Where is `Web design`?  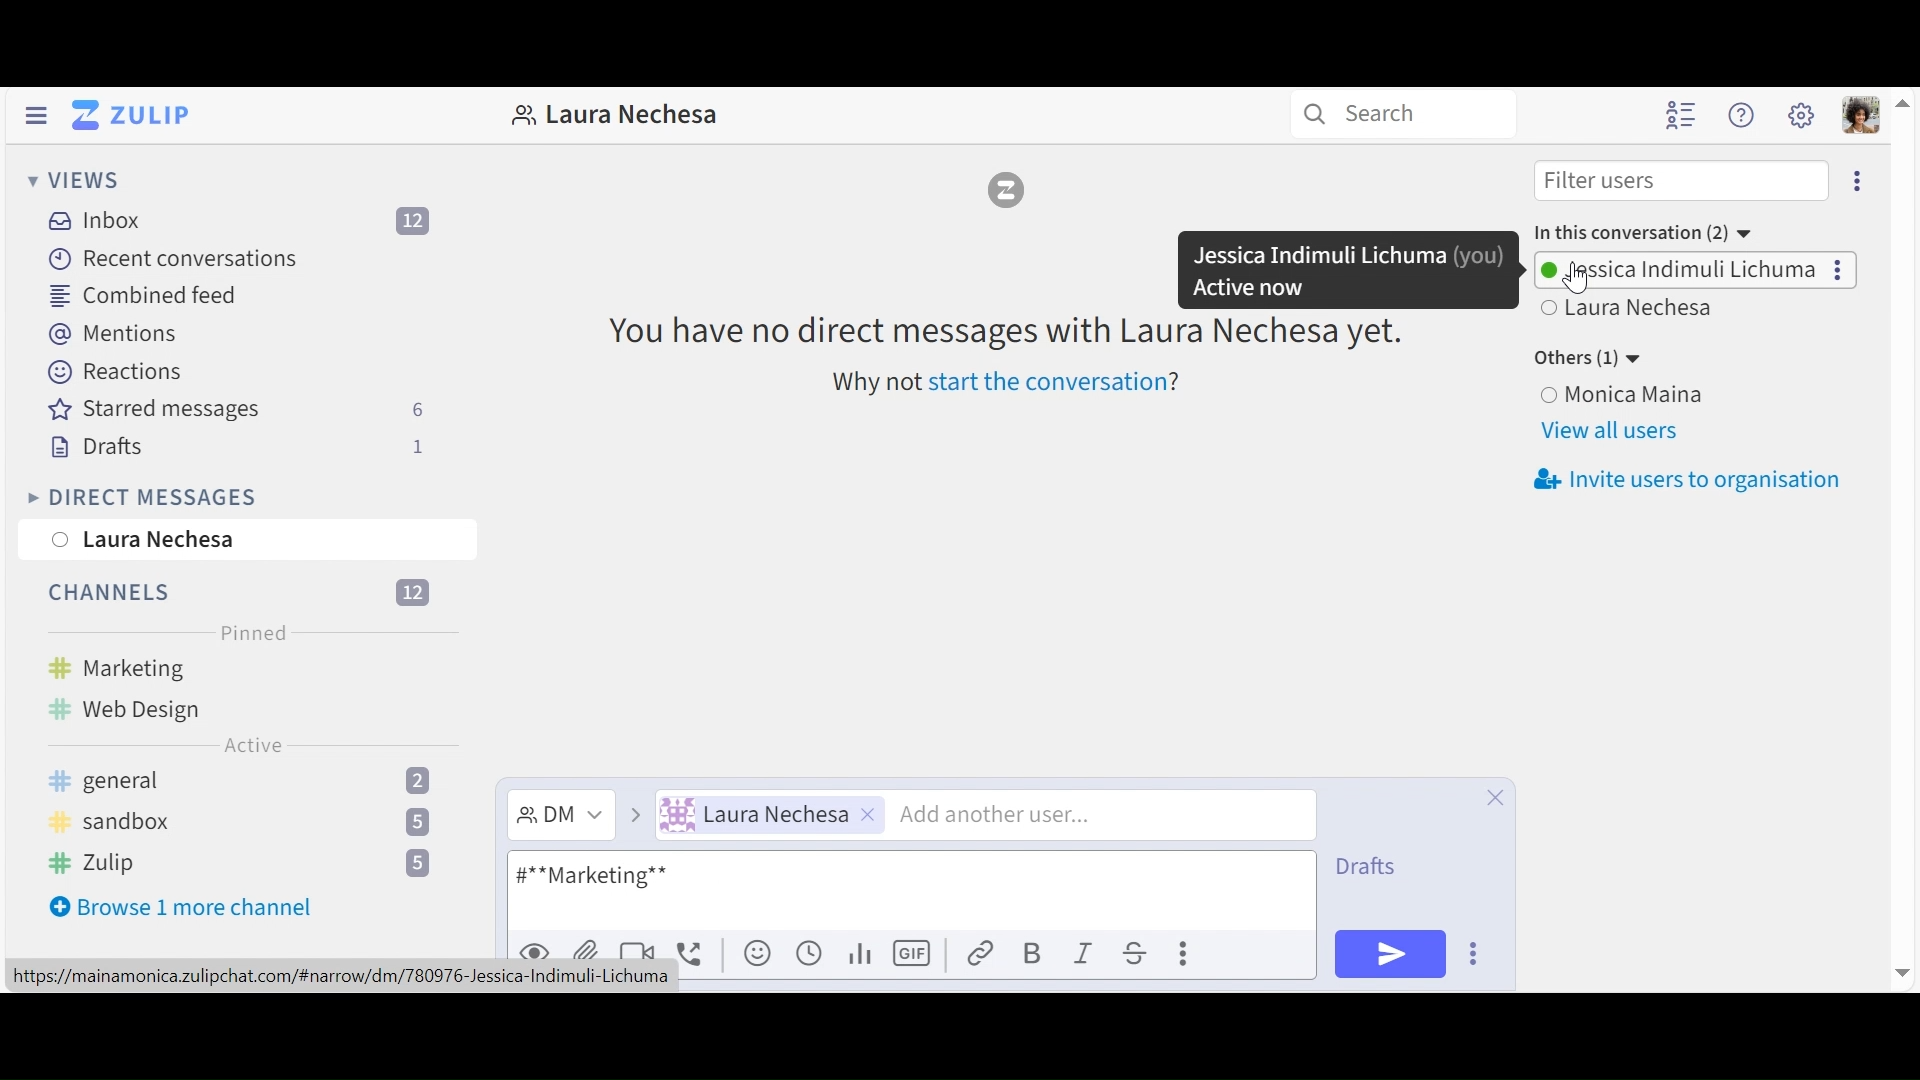 Web design is located at coordinates (123, 705).